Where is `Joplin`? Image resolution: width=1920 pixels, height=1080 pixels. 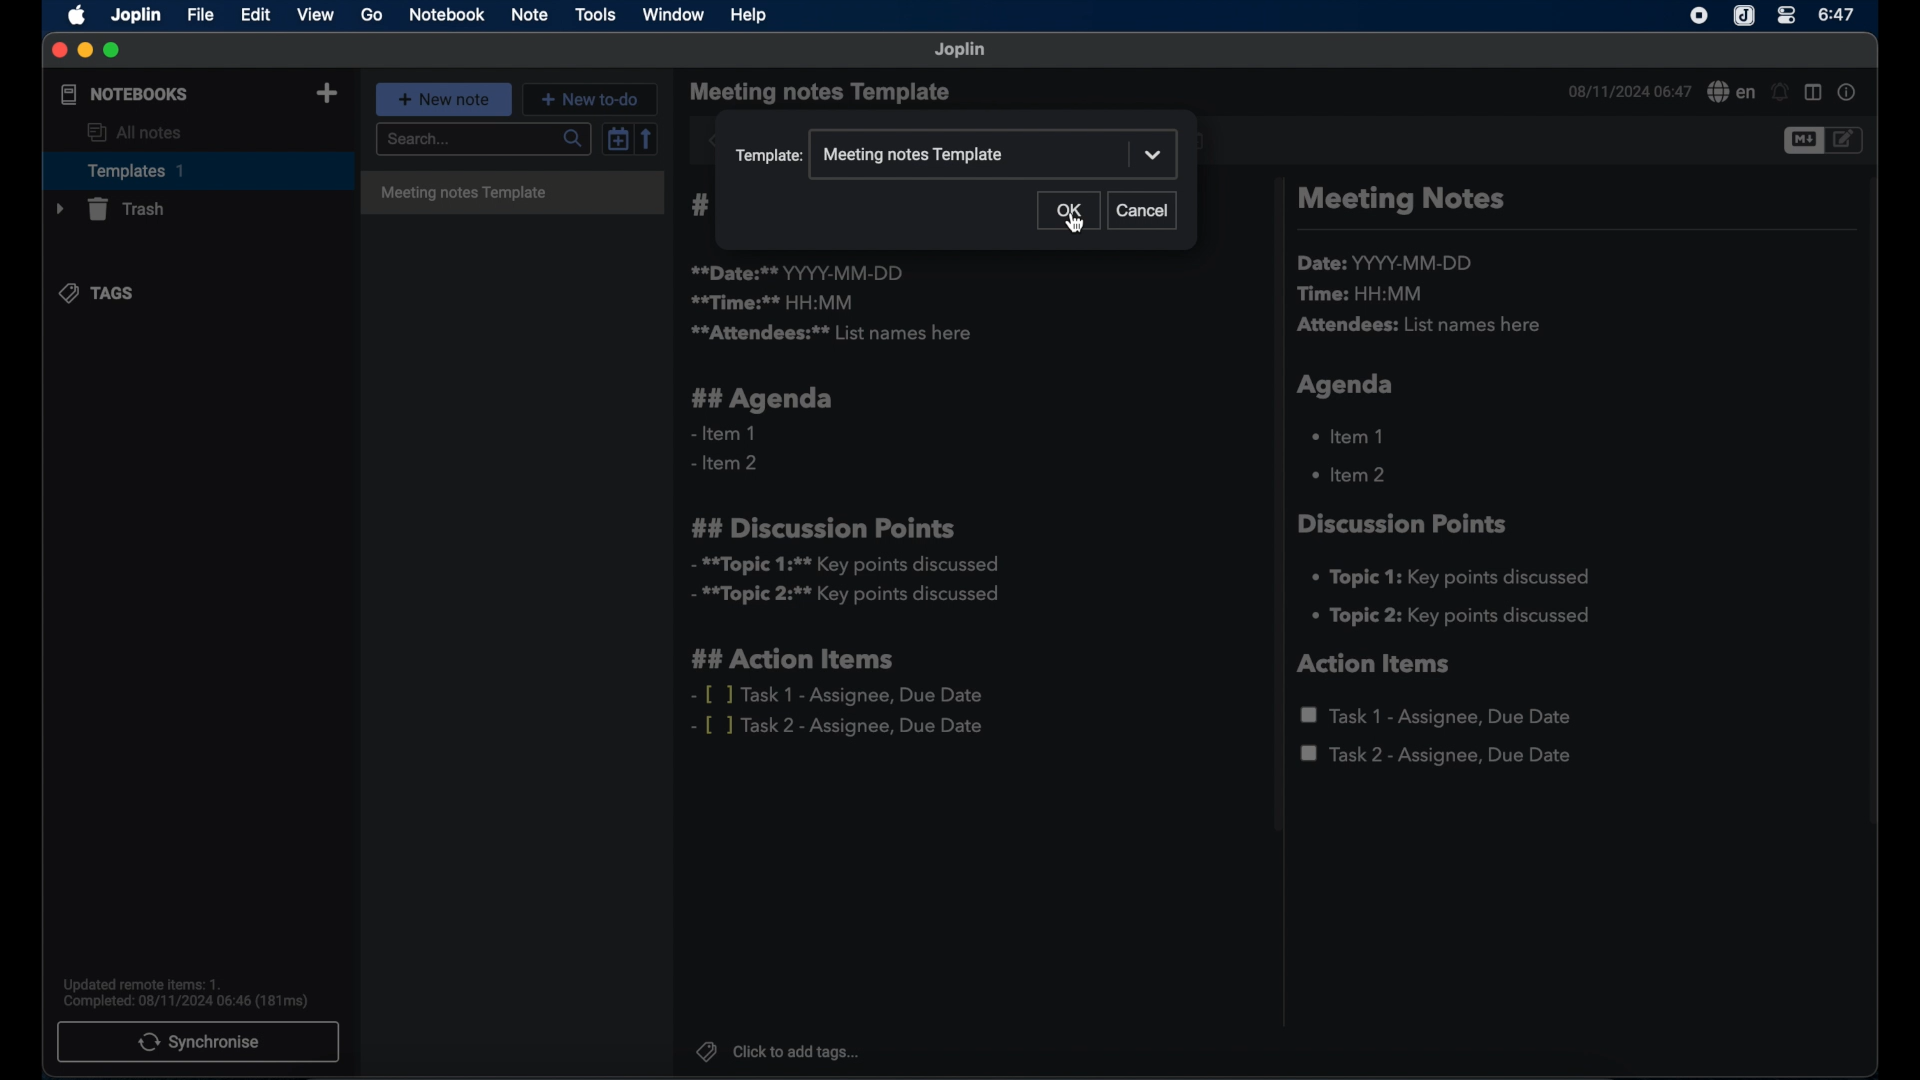 Joplin is located at coordinates (1743, 16).